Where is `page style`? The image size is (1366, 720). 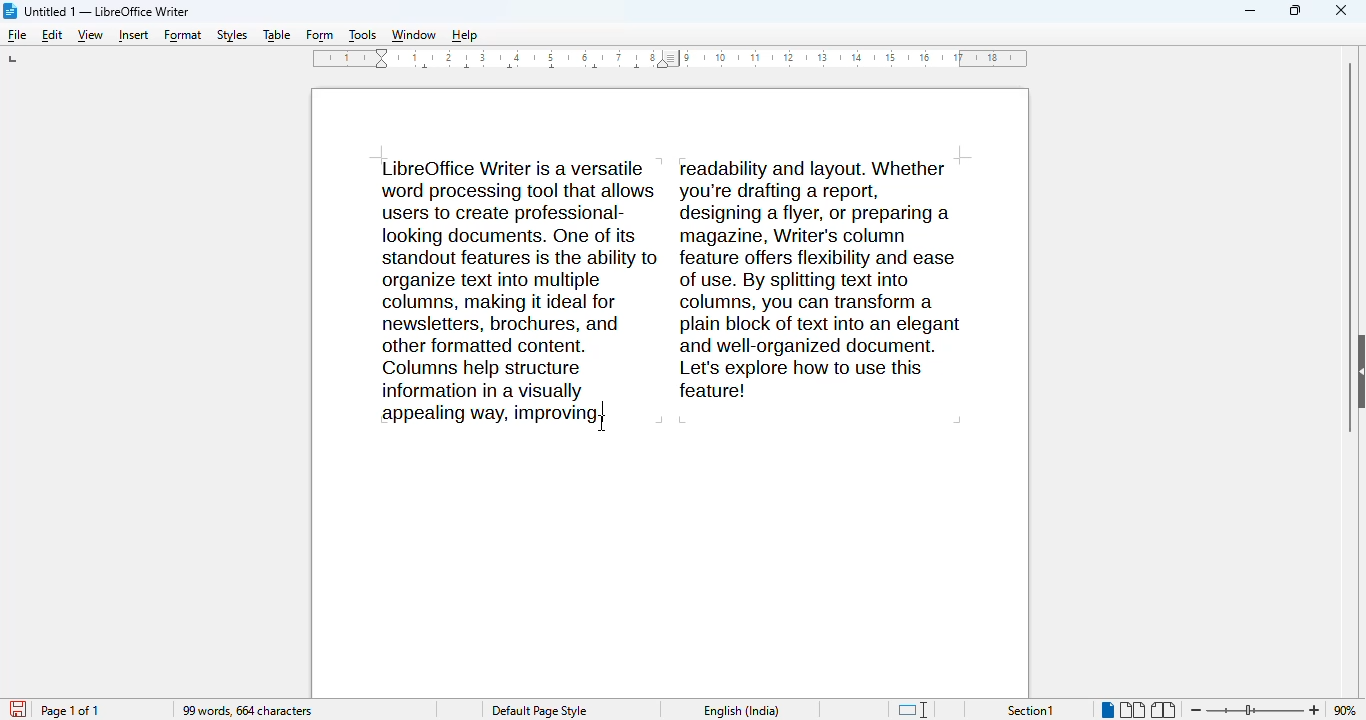 page style is located at coordinates (540, 711).